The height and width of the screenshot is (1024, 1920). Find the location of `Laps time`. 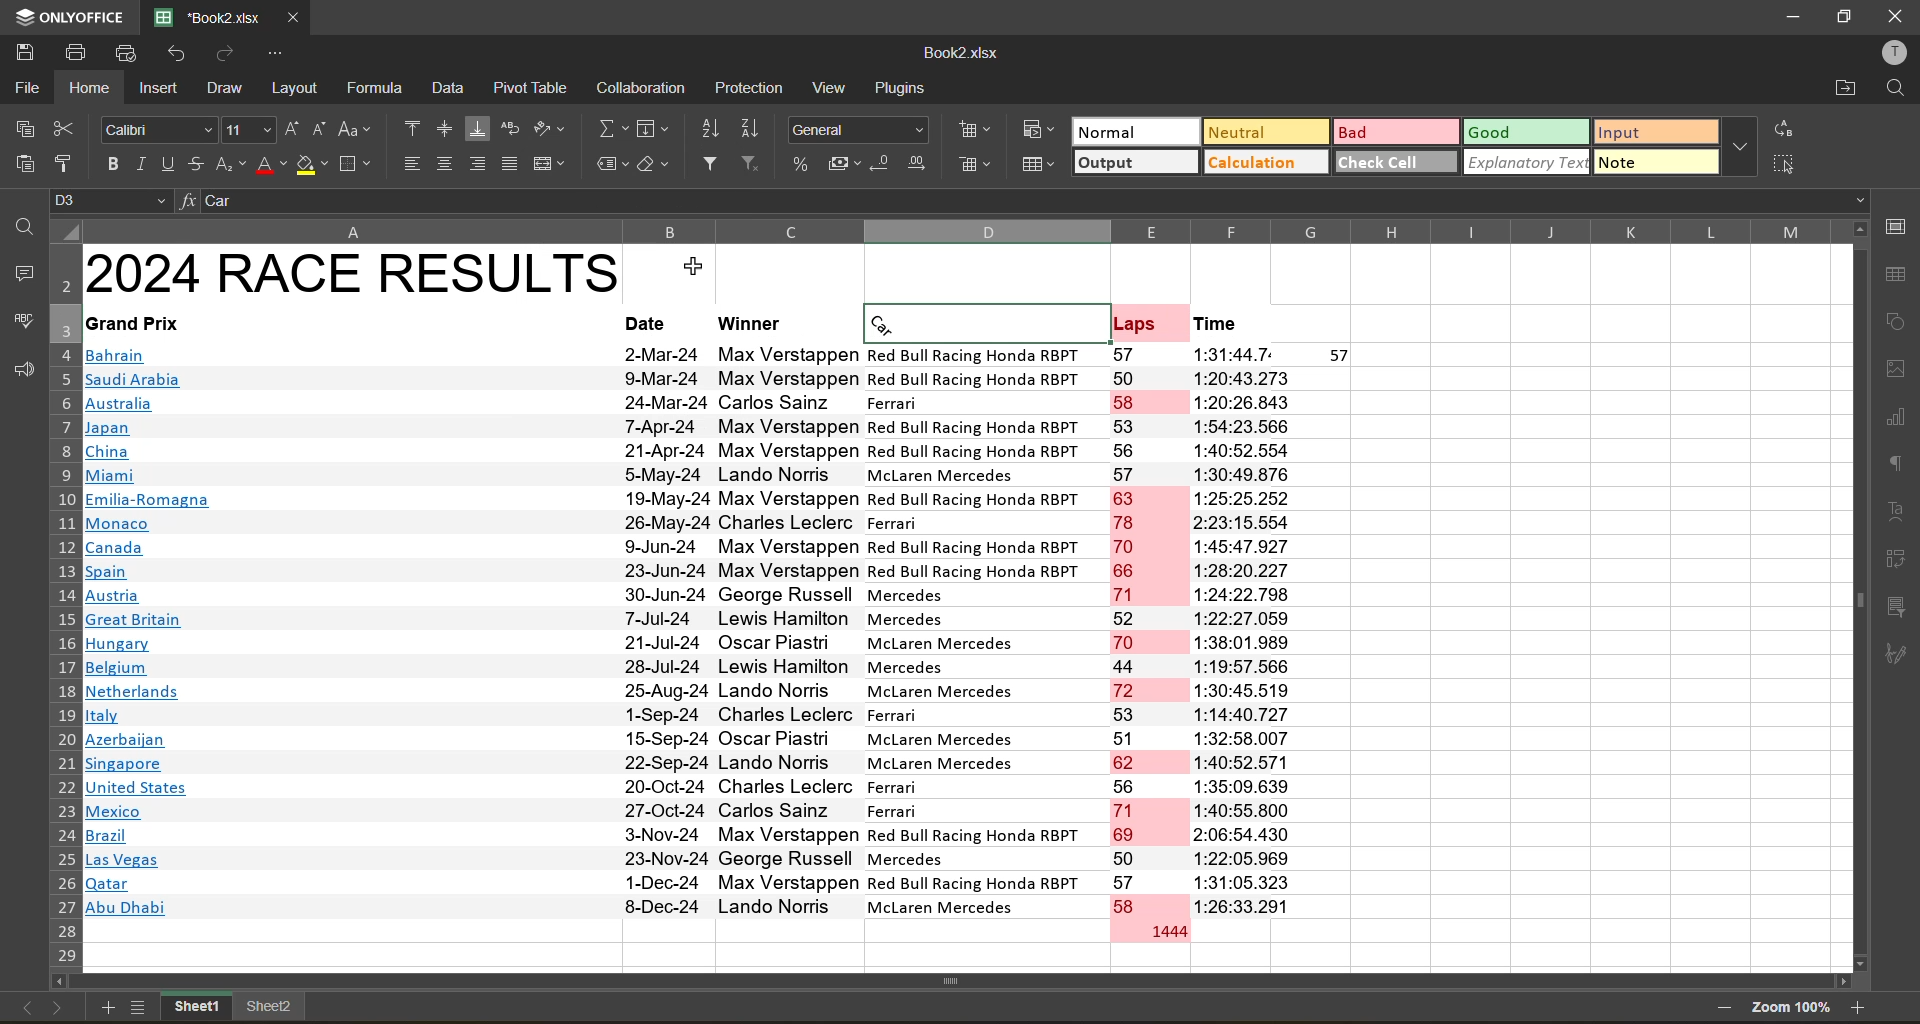

Laps time is located at coordinates (1276, 632).